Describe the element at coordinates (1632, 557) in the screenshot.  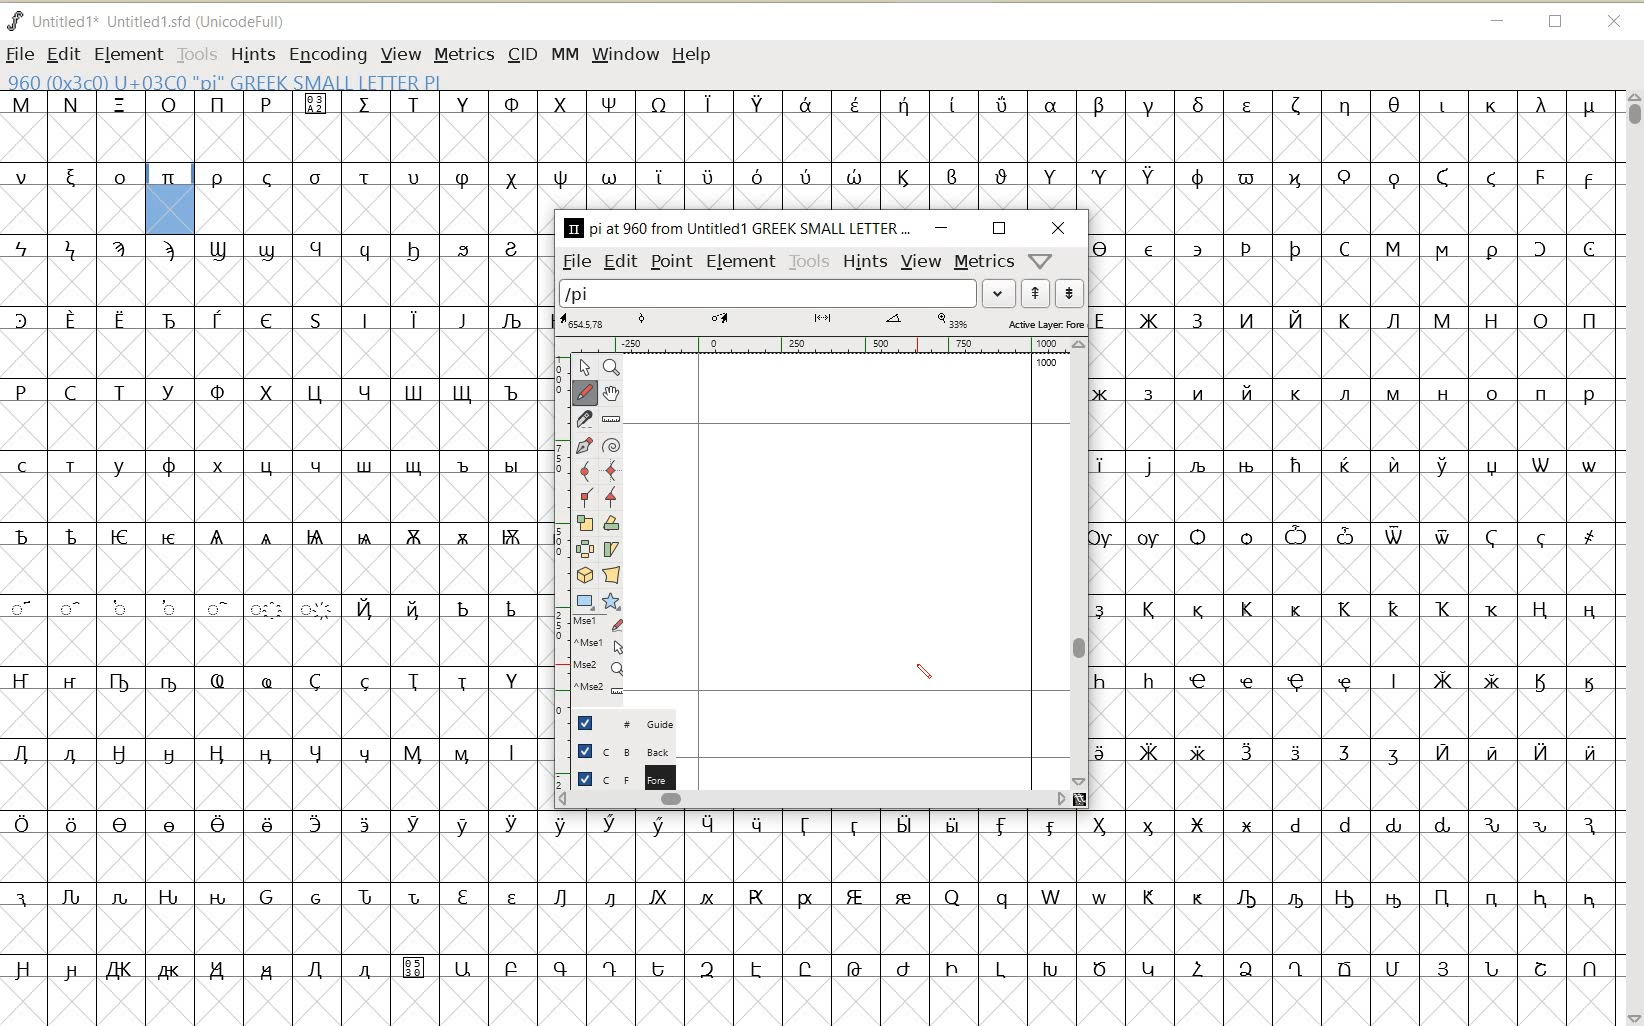
I see `SCROLLBAR` at that location.